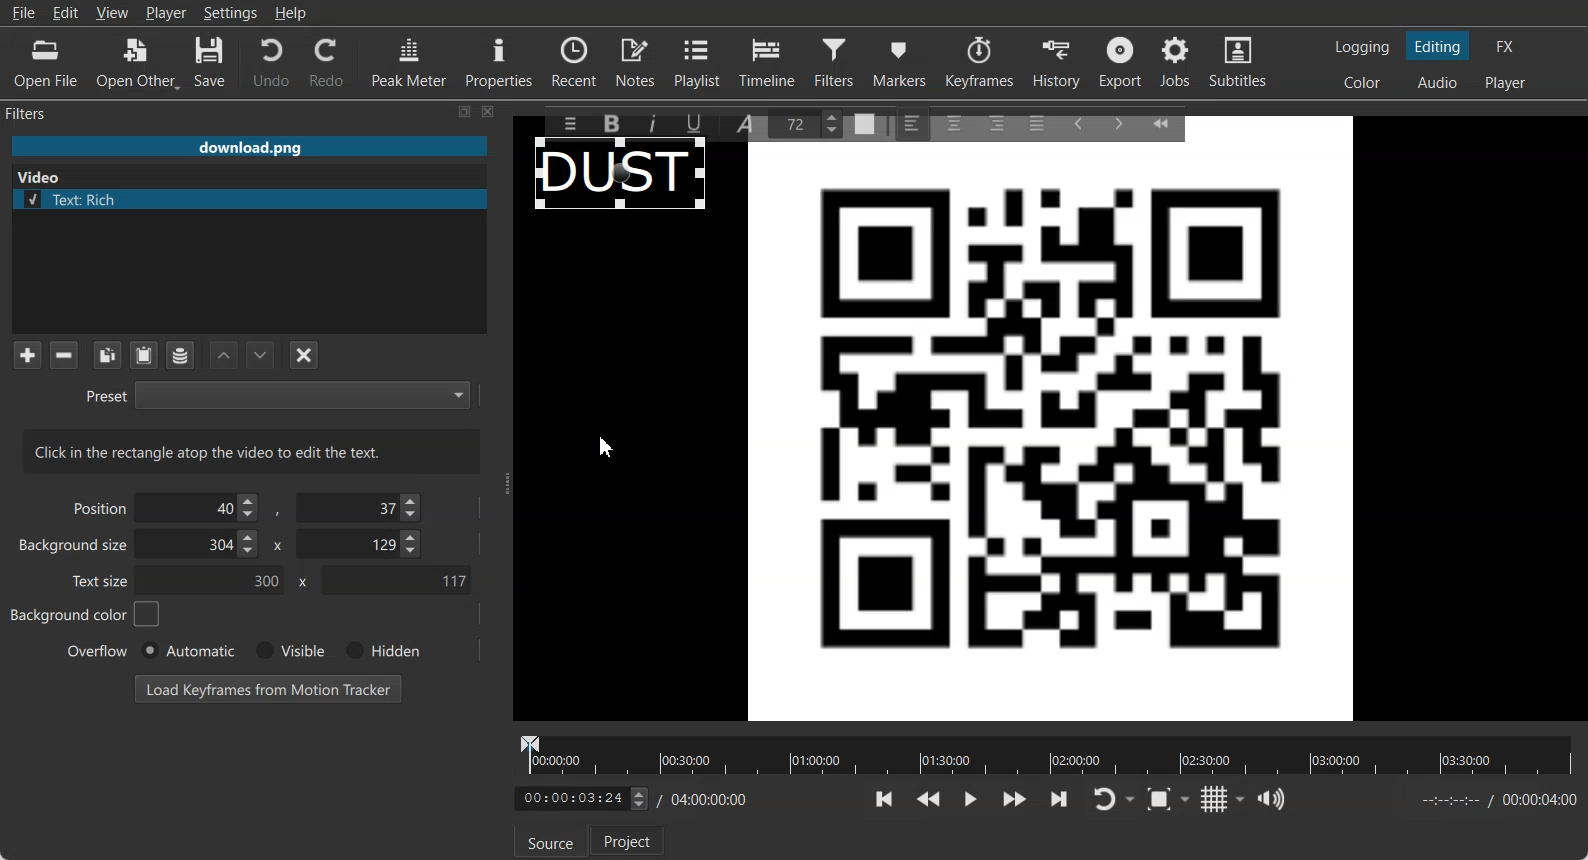 This screenshot has width=1588, height=860. I want to click on Video, so click(43, 175).